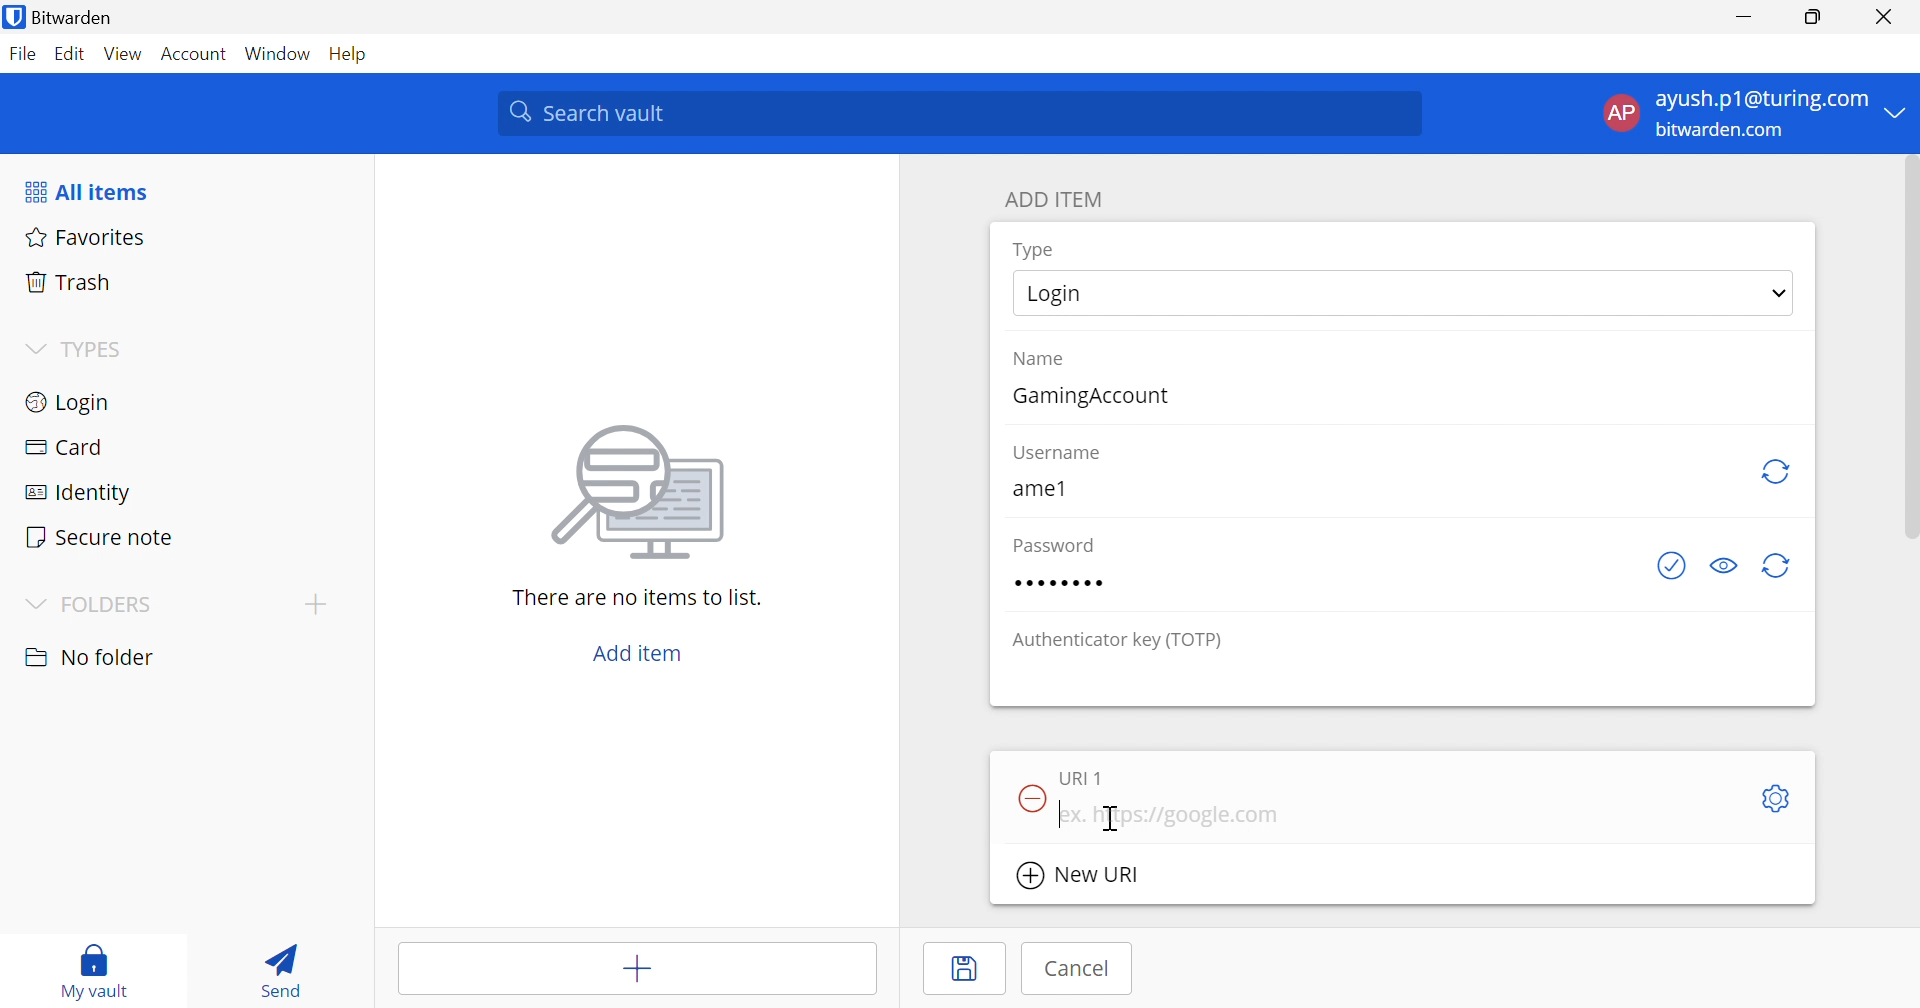 The height and width of the screenshot is (1008, 1920). Describe the element at coordinates (101, 535) in the screenshot. I see `Secure note` at that location.